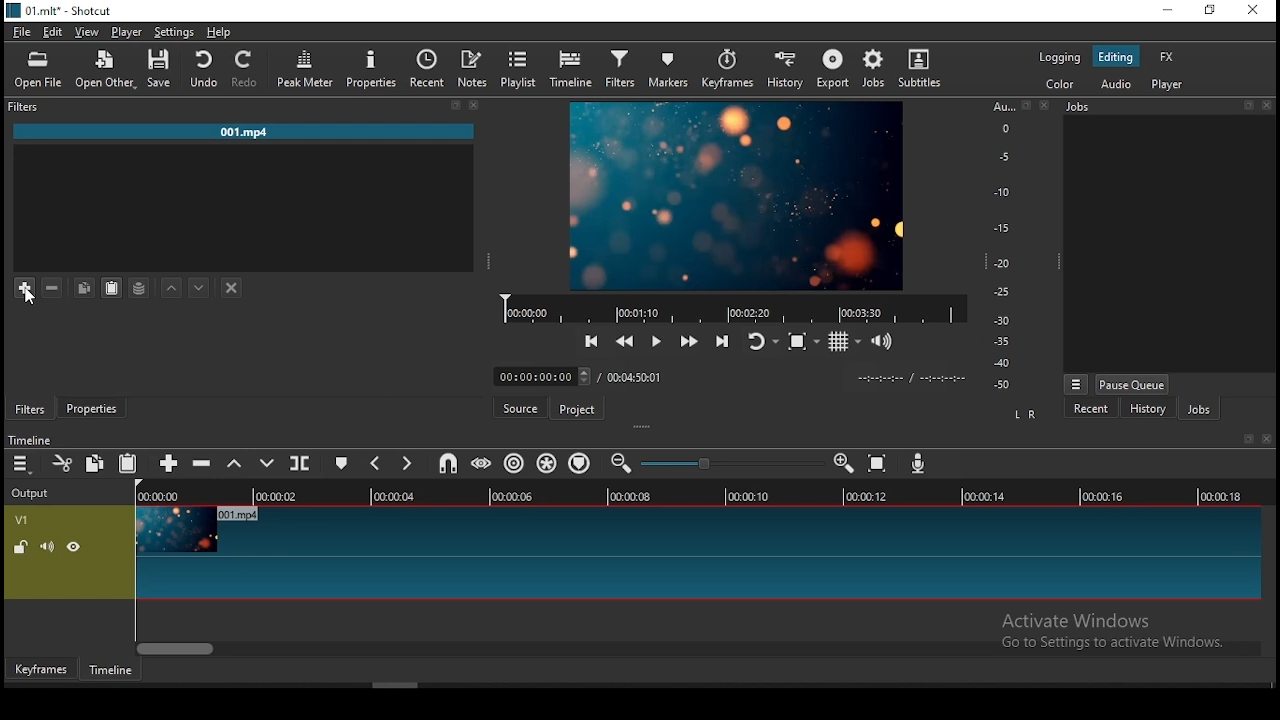 The image size is (1280, 720). I want to click on subtitles, so click(924, 66).